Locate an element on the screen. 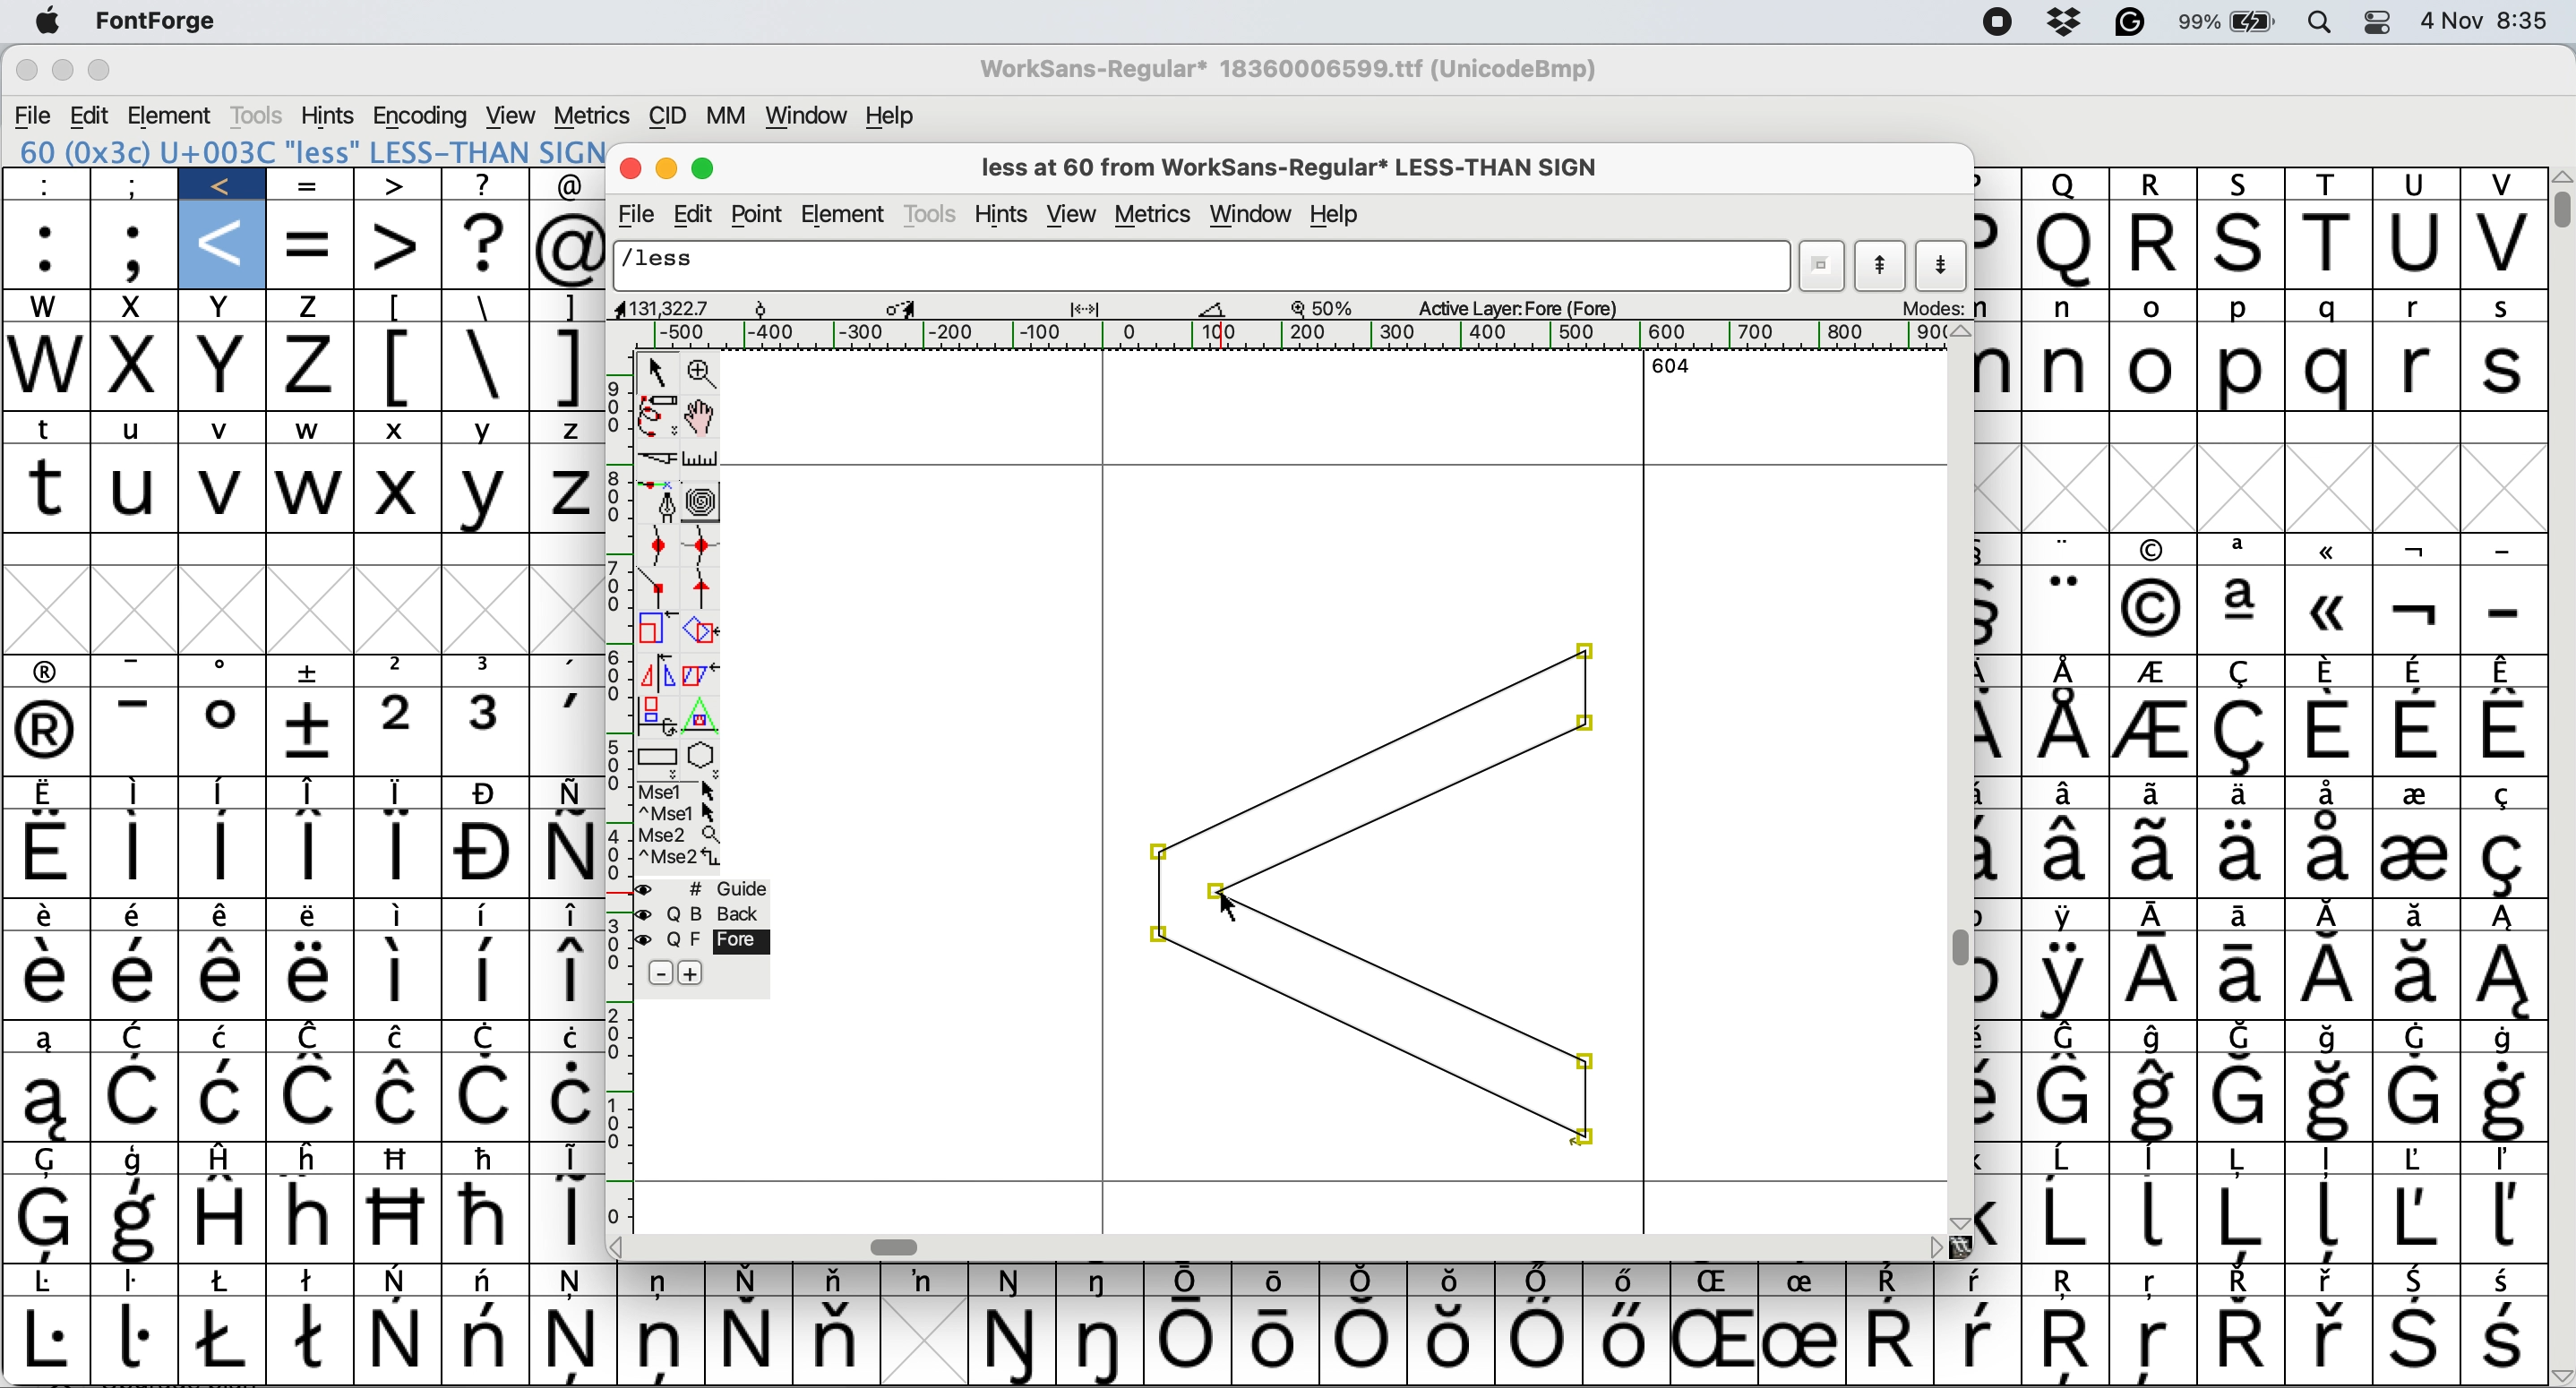  zoom scale is located at coordinates (1325, 304).